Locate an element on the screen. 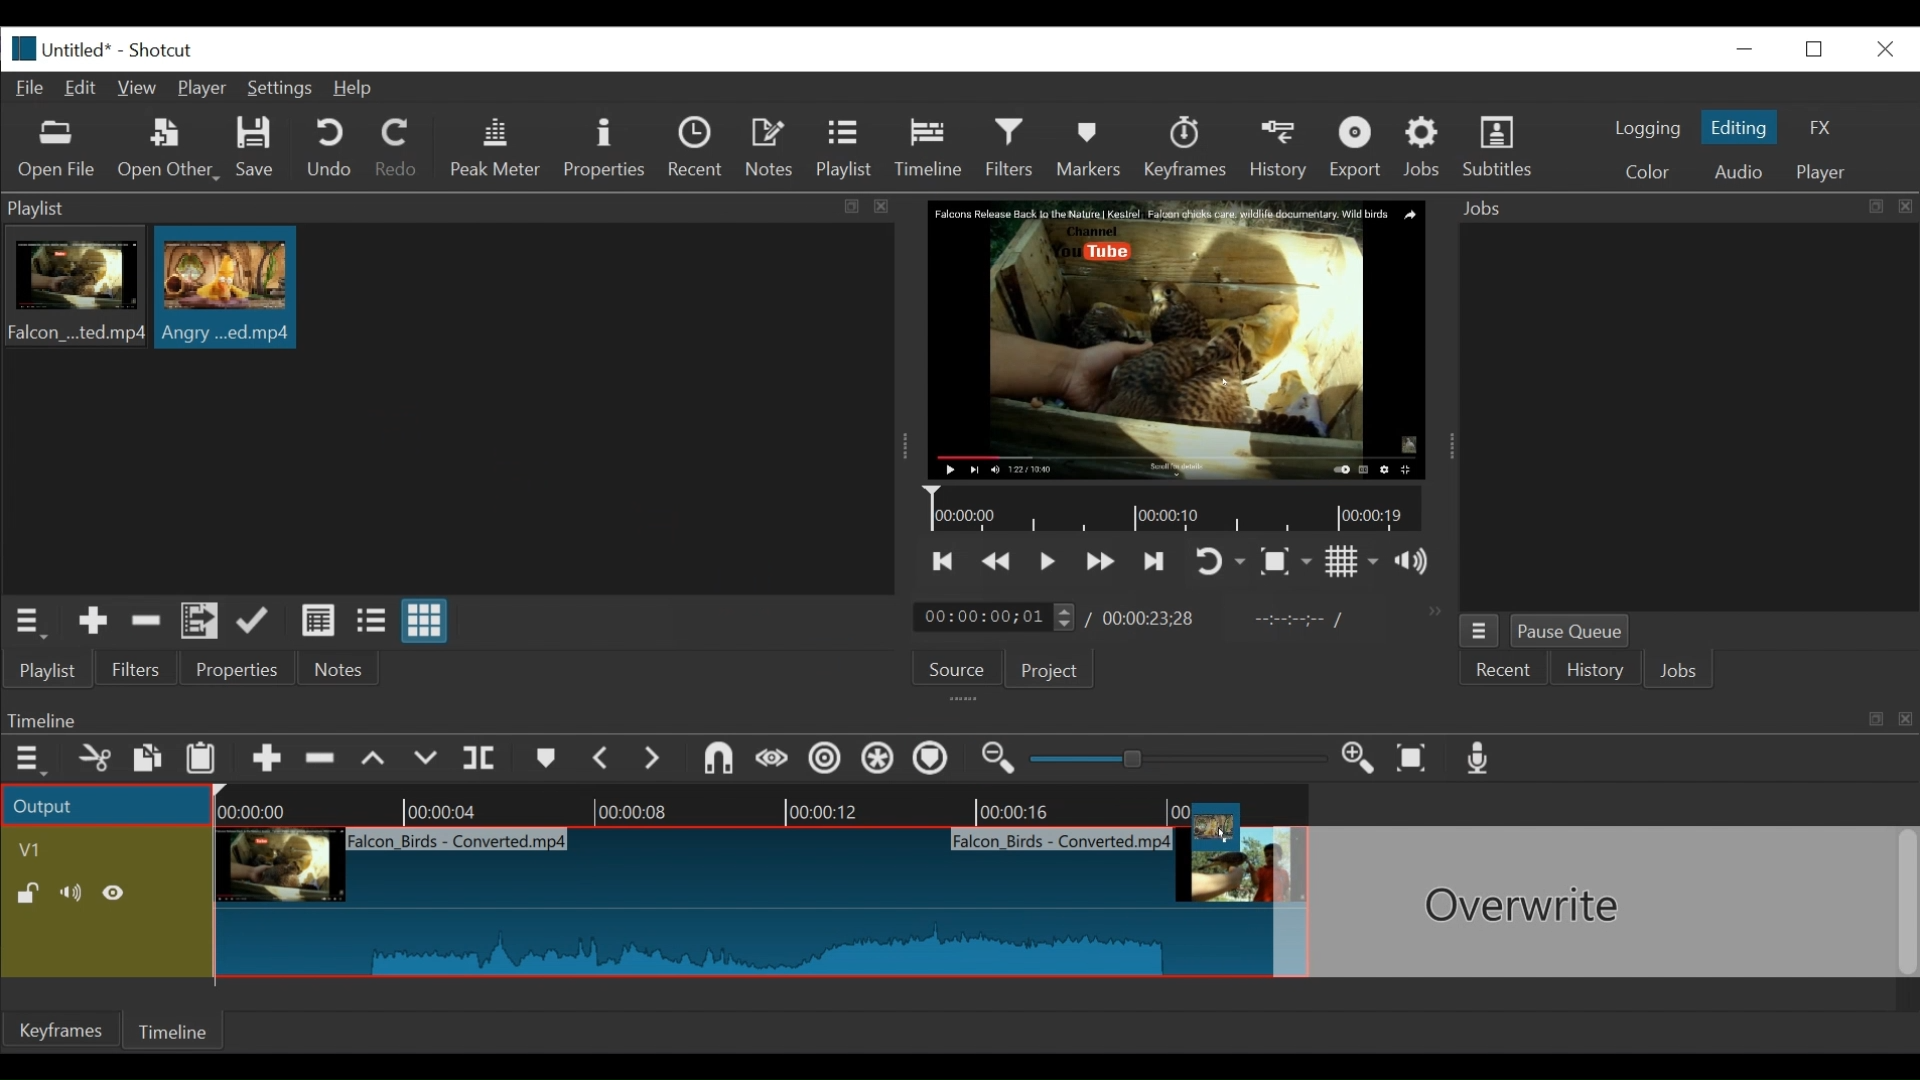 The height and width of the screenshot is (1080, 1920). Edit is located at coordinates (85, 86).